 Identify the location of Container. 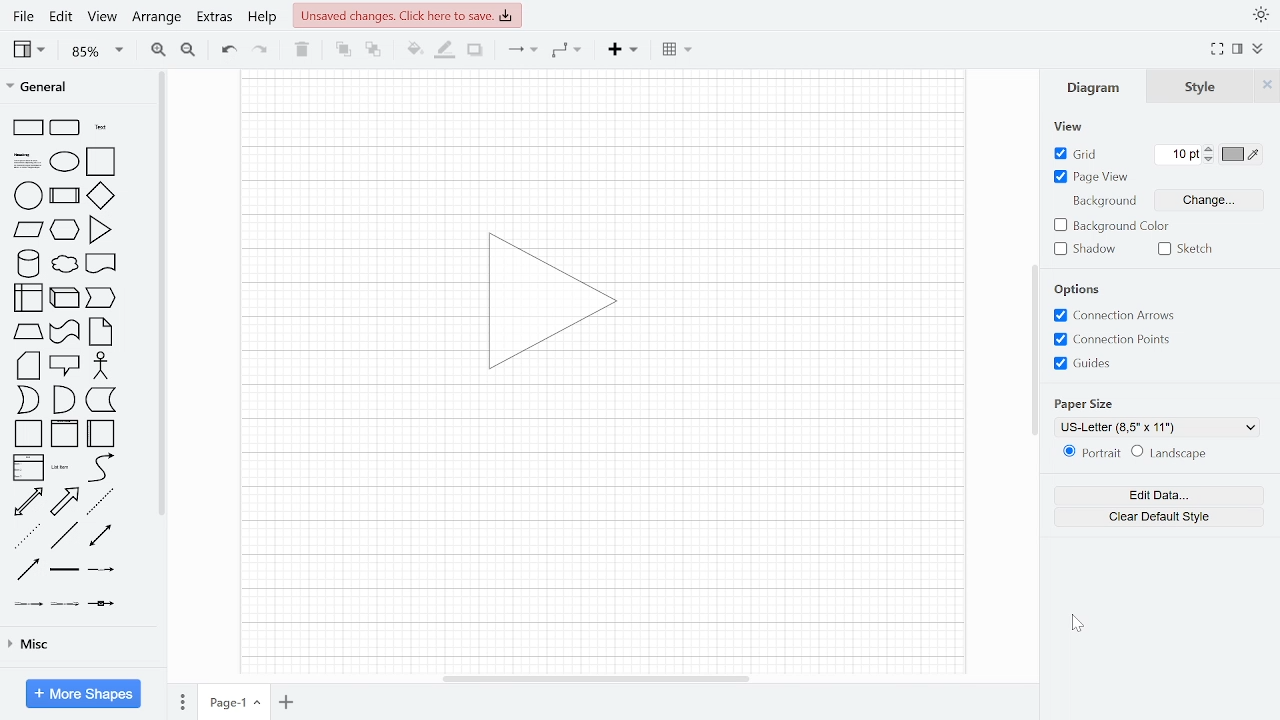
(28, 434).